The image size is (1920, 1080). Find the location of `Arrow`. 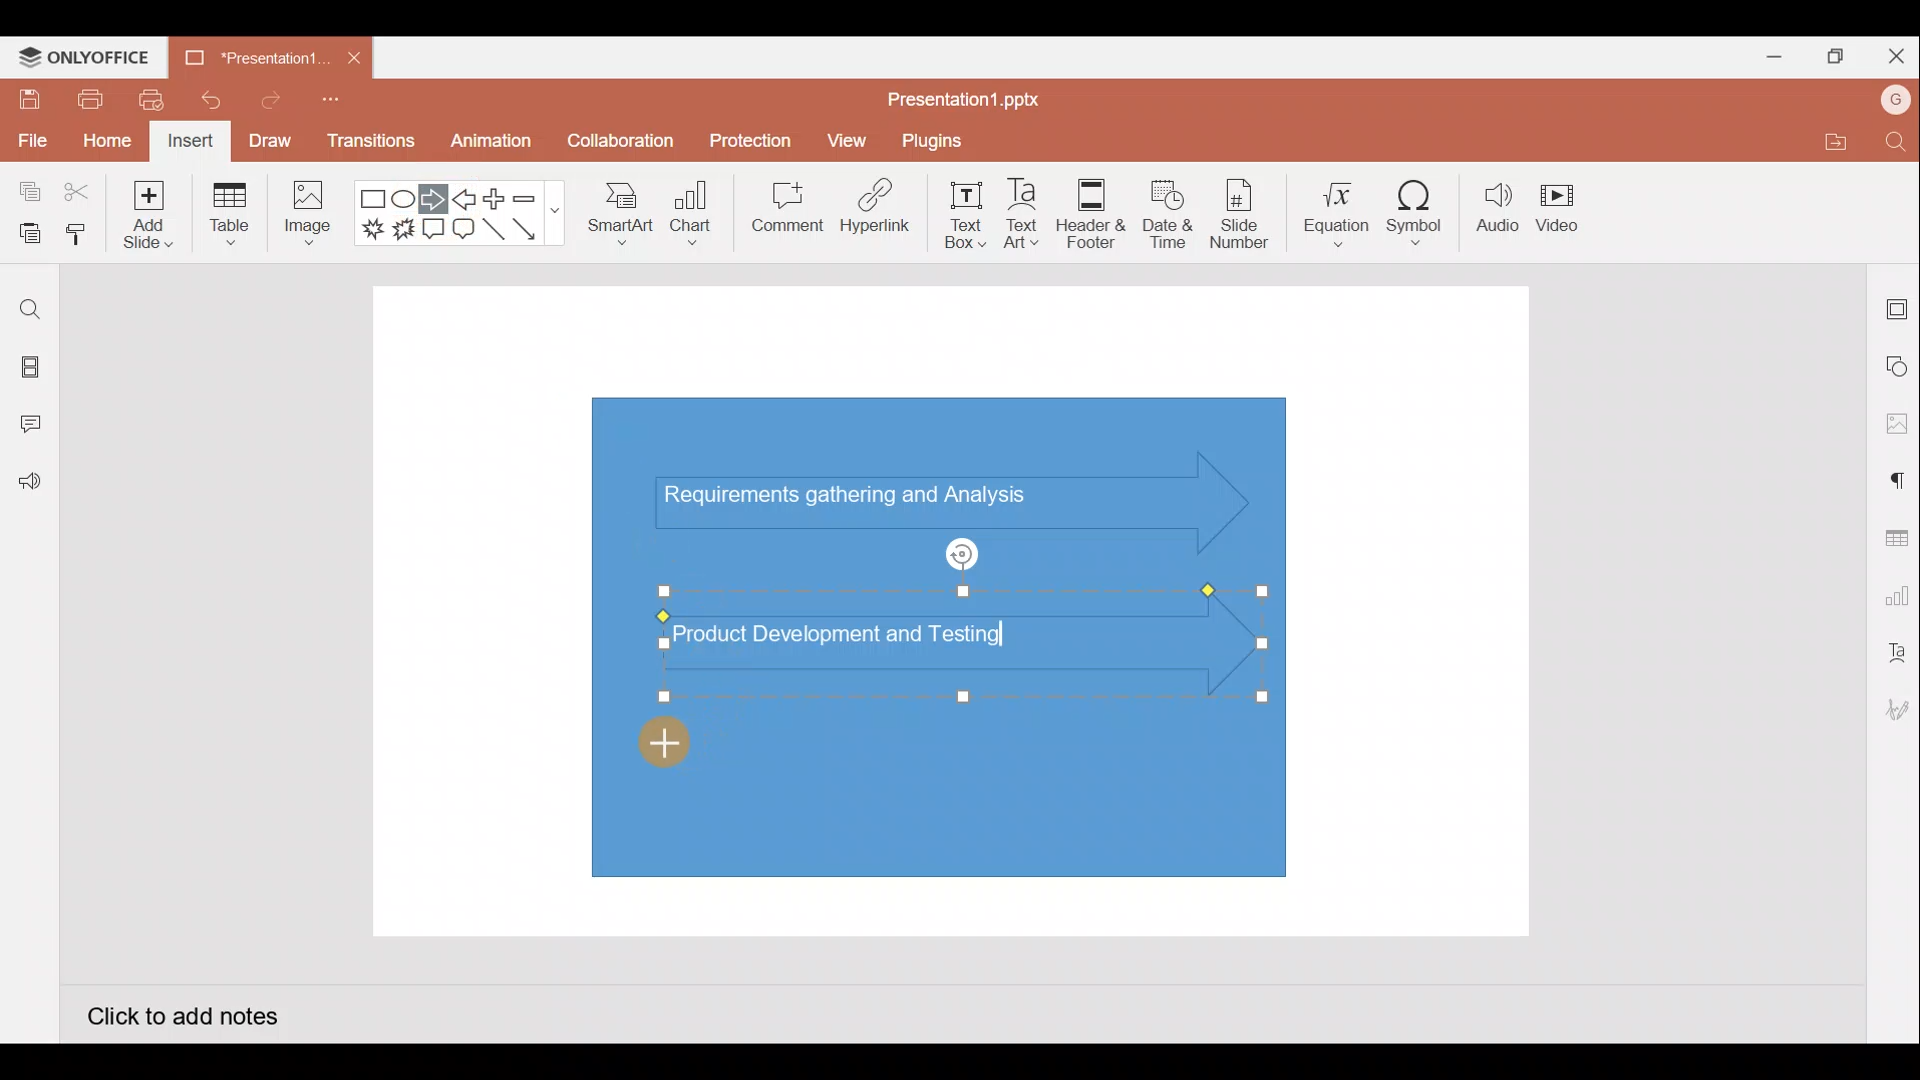

Arrow is located at coordinates (536, 229).